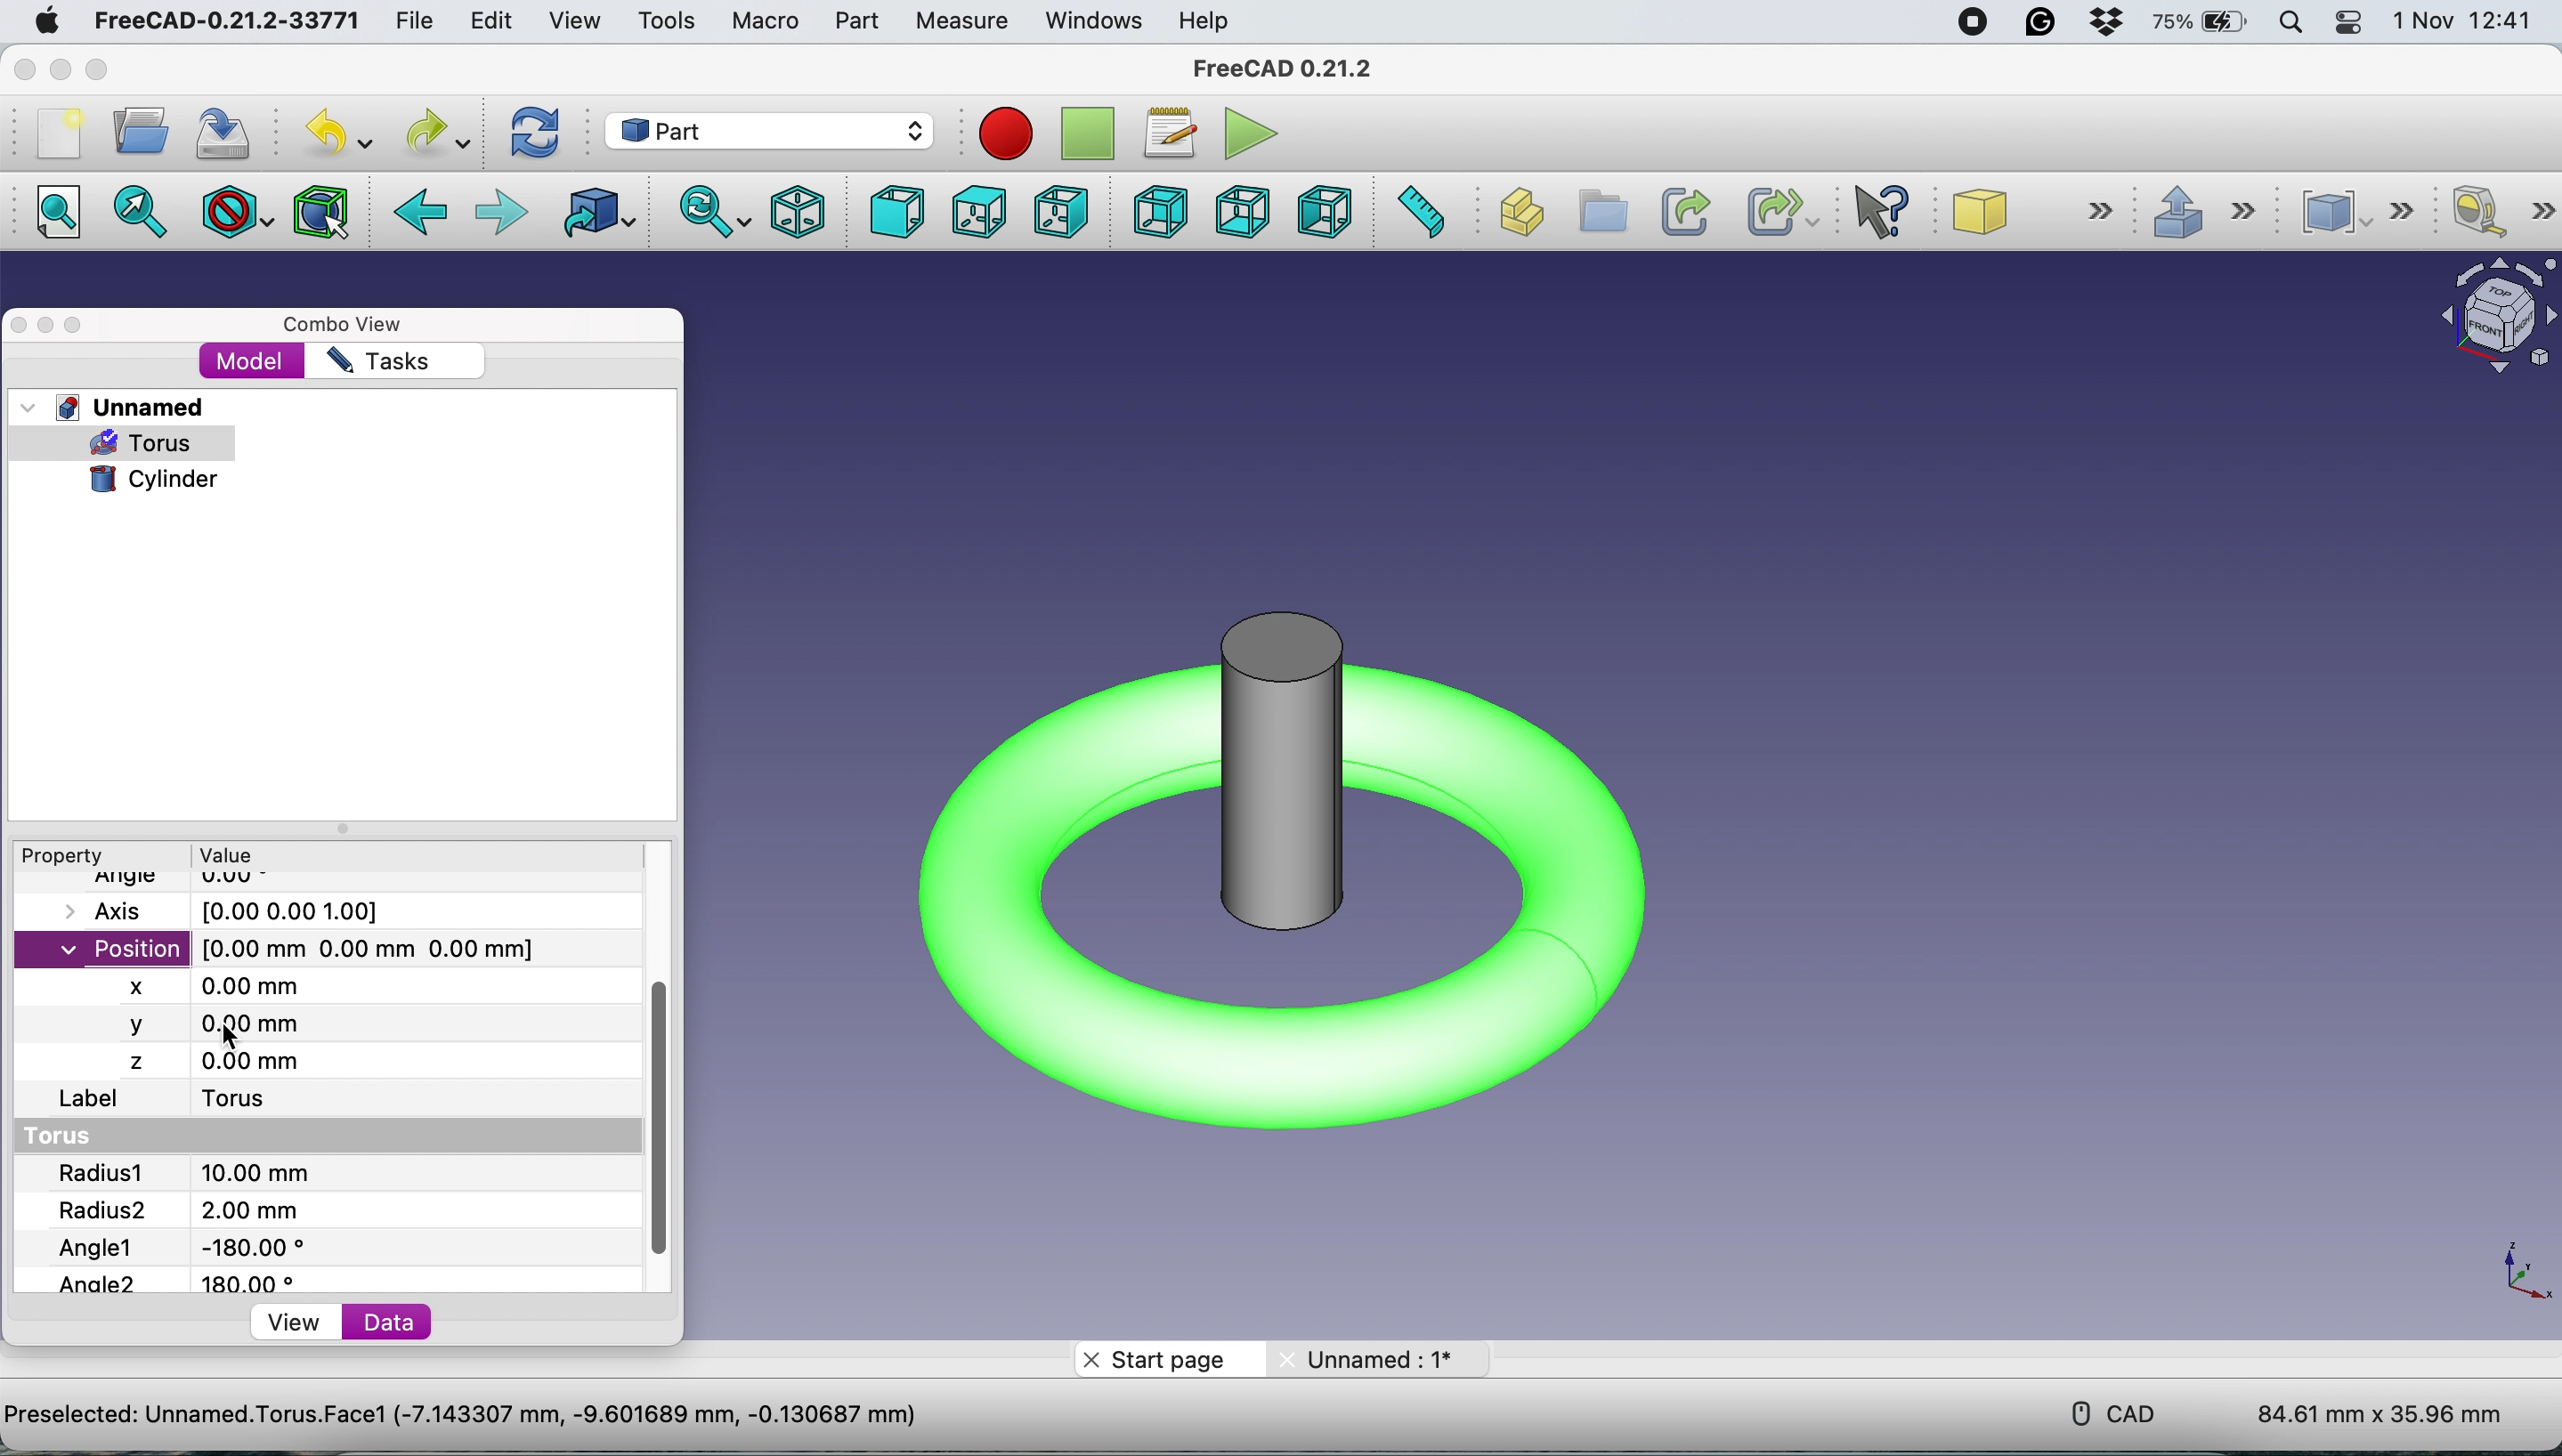 This screenshot has height=1456, width=2562. I want to click on save, so click(215, 136).